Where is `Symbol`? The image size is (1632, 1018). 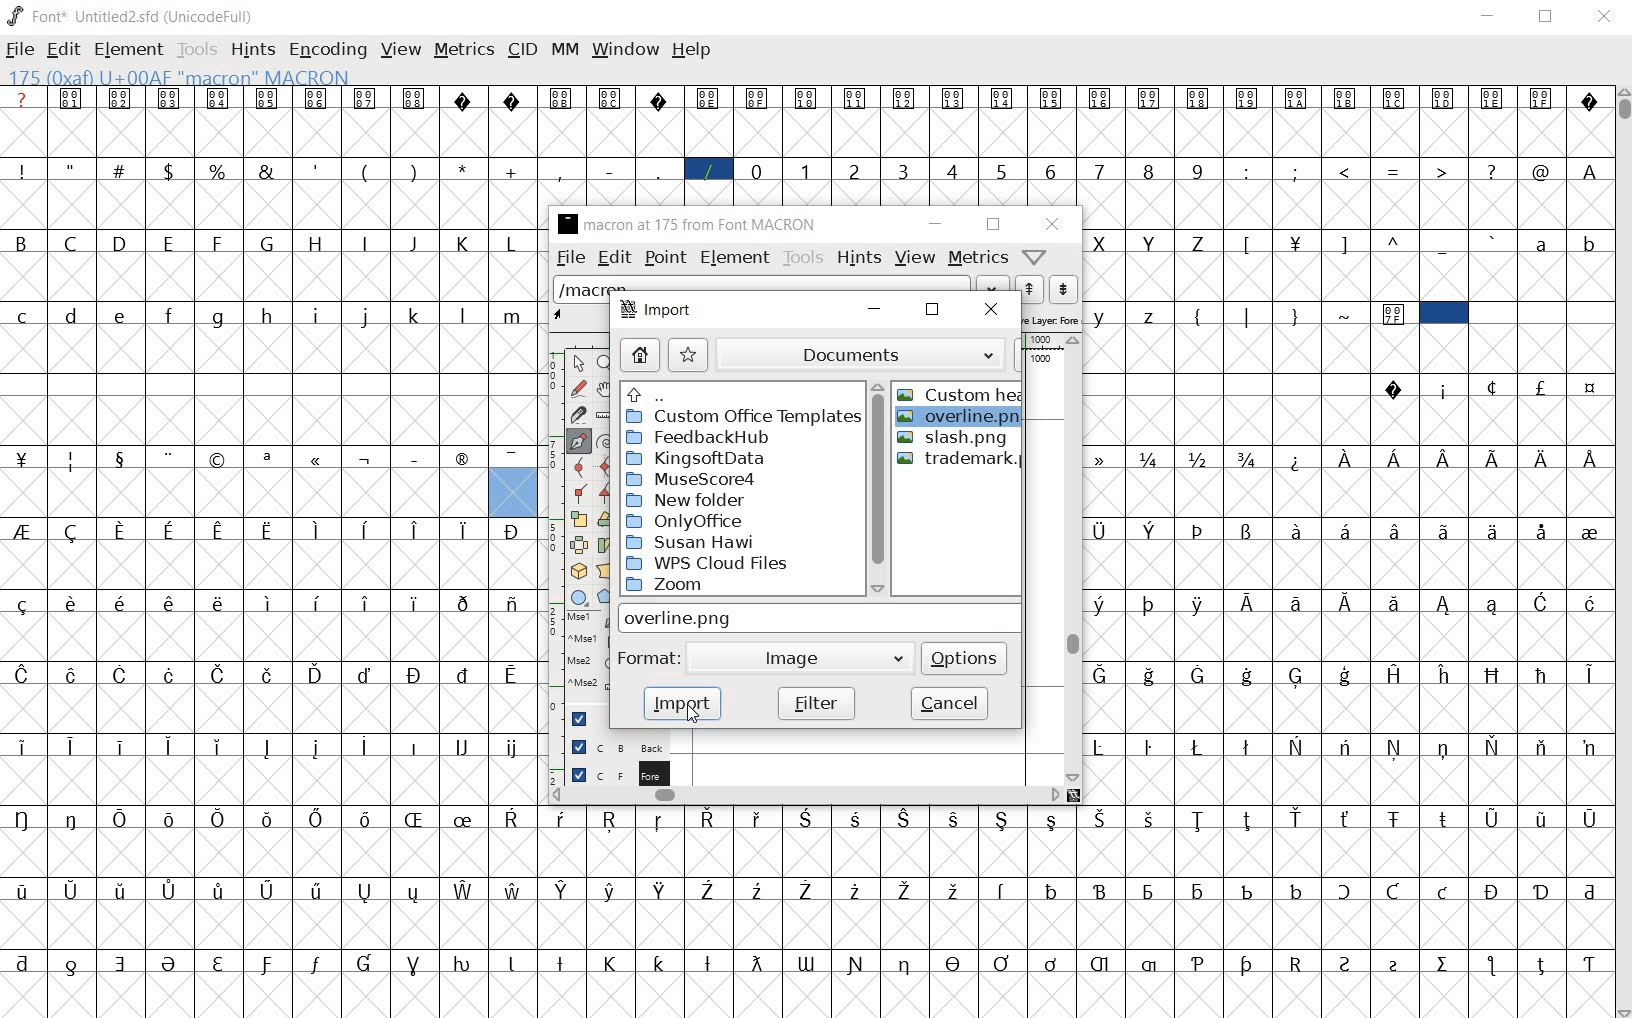
Symbol is located at coordinates (513, 747).